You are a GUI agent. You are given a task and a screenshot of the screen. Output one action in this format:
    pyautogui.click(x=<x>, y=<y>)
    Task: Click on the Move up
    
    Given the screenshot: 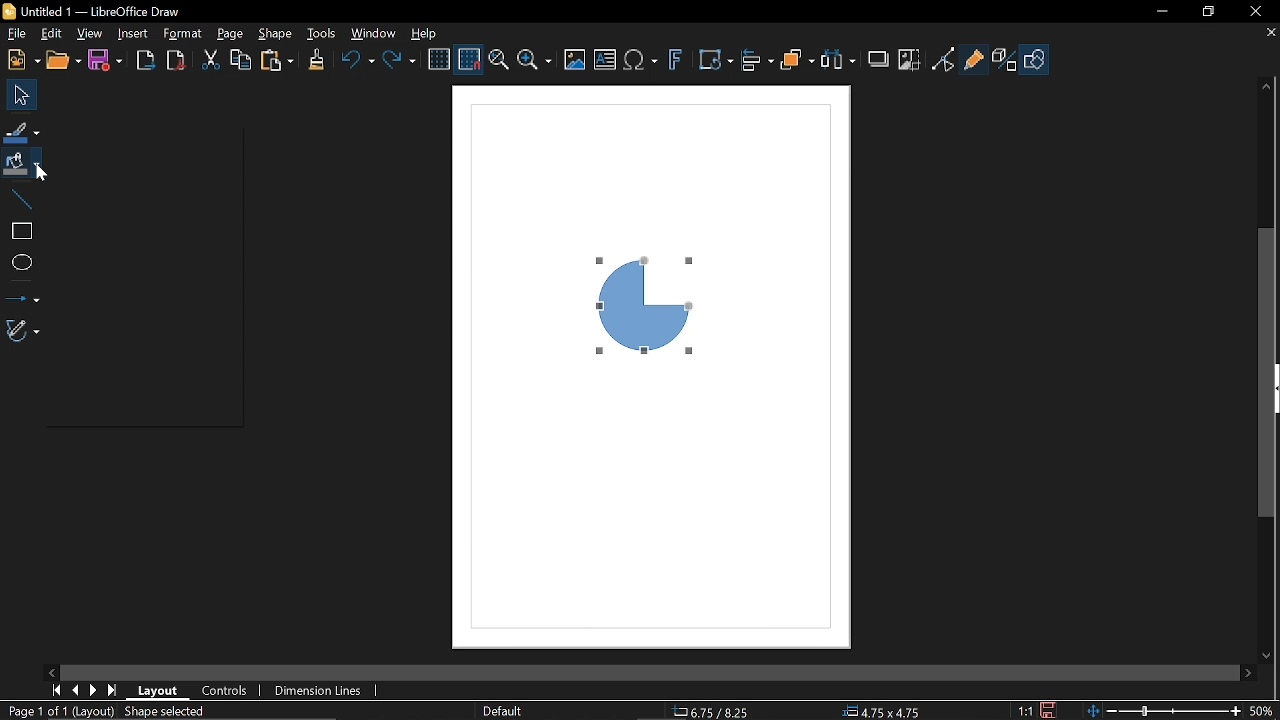 What is the action you would take?
    pyautogui.click(x=1267, y=84)
    